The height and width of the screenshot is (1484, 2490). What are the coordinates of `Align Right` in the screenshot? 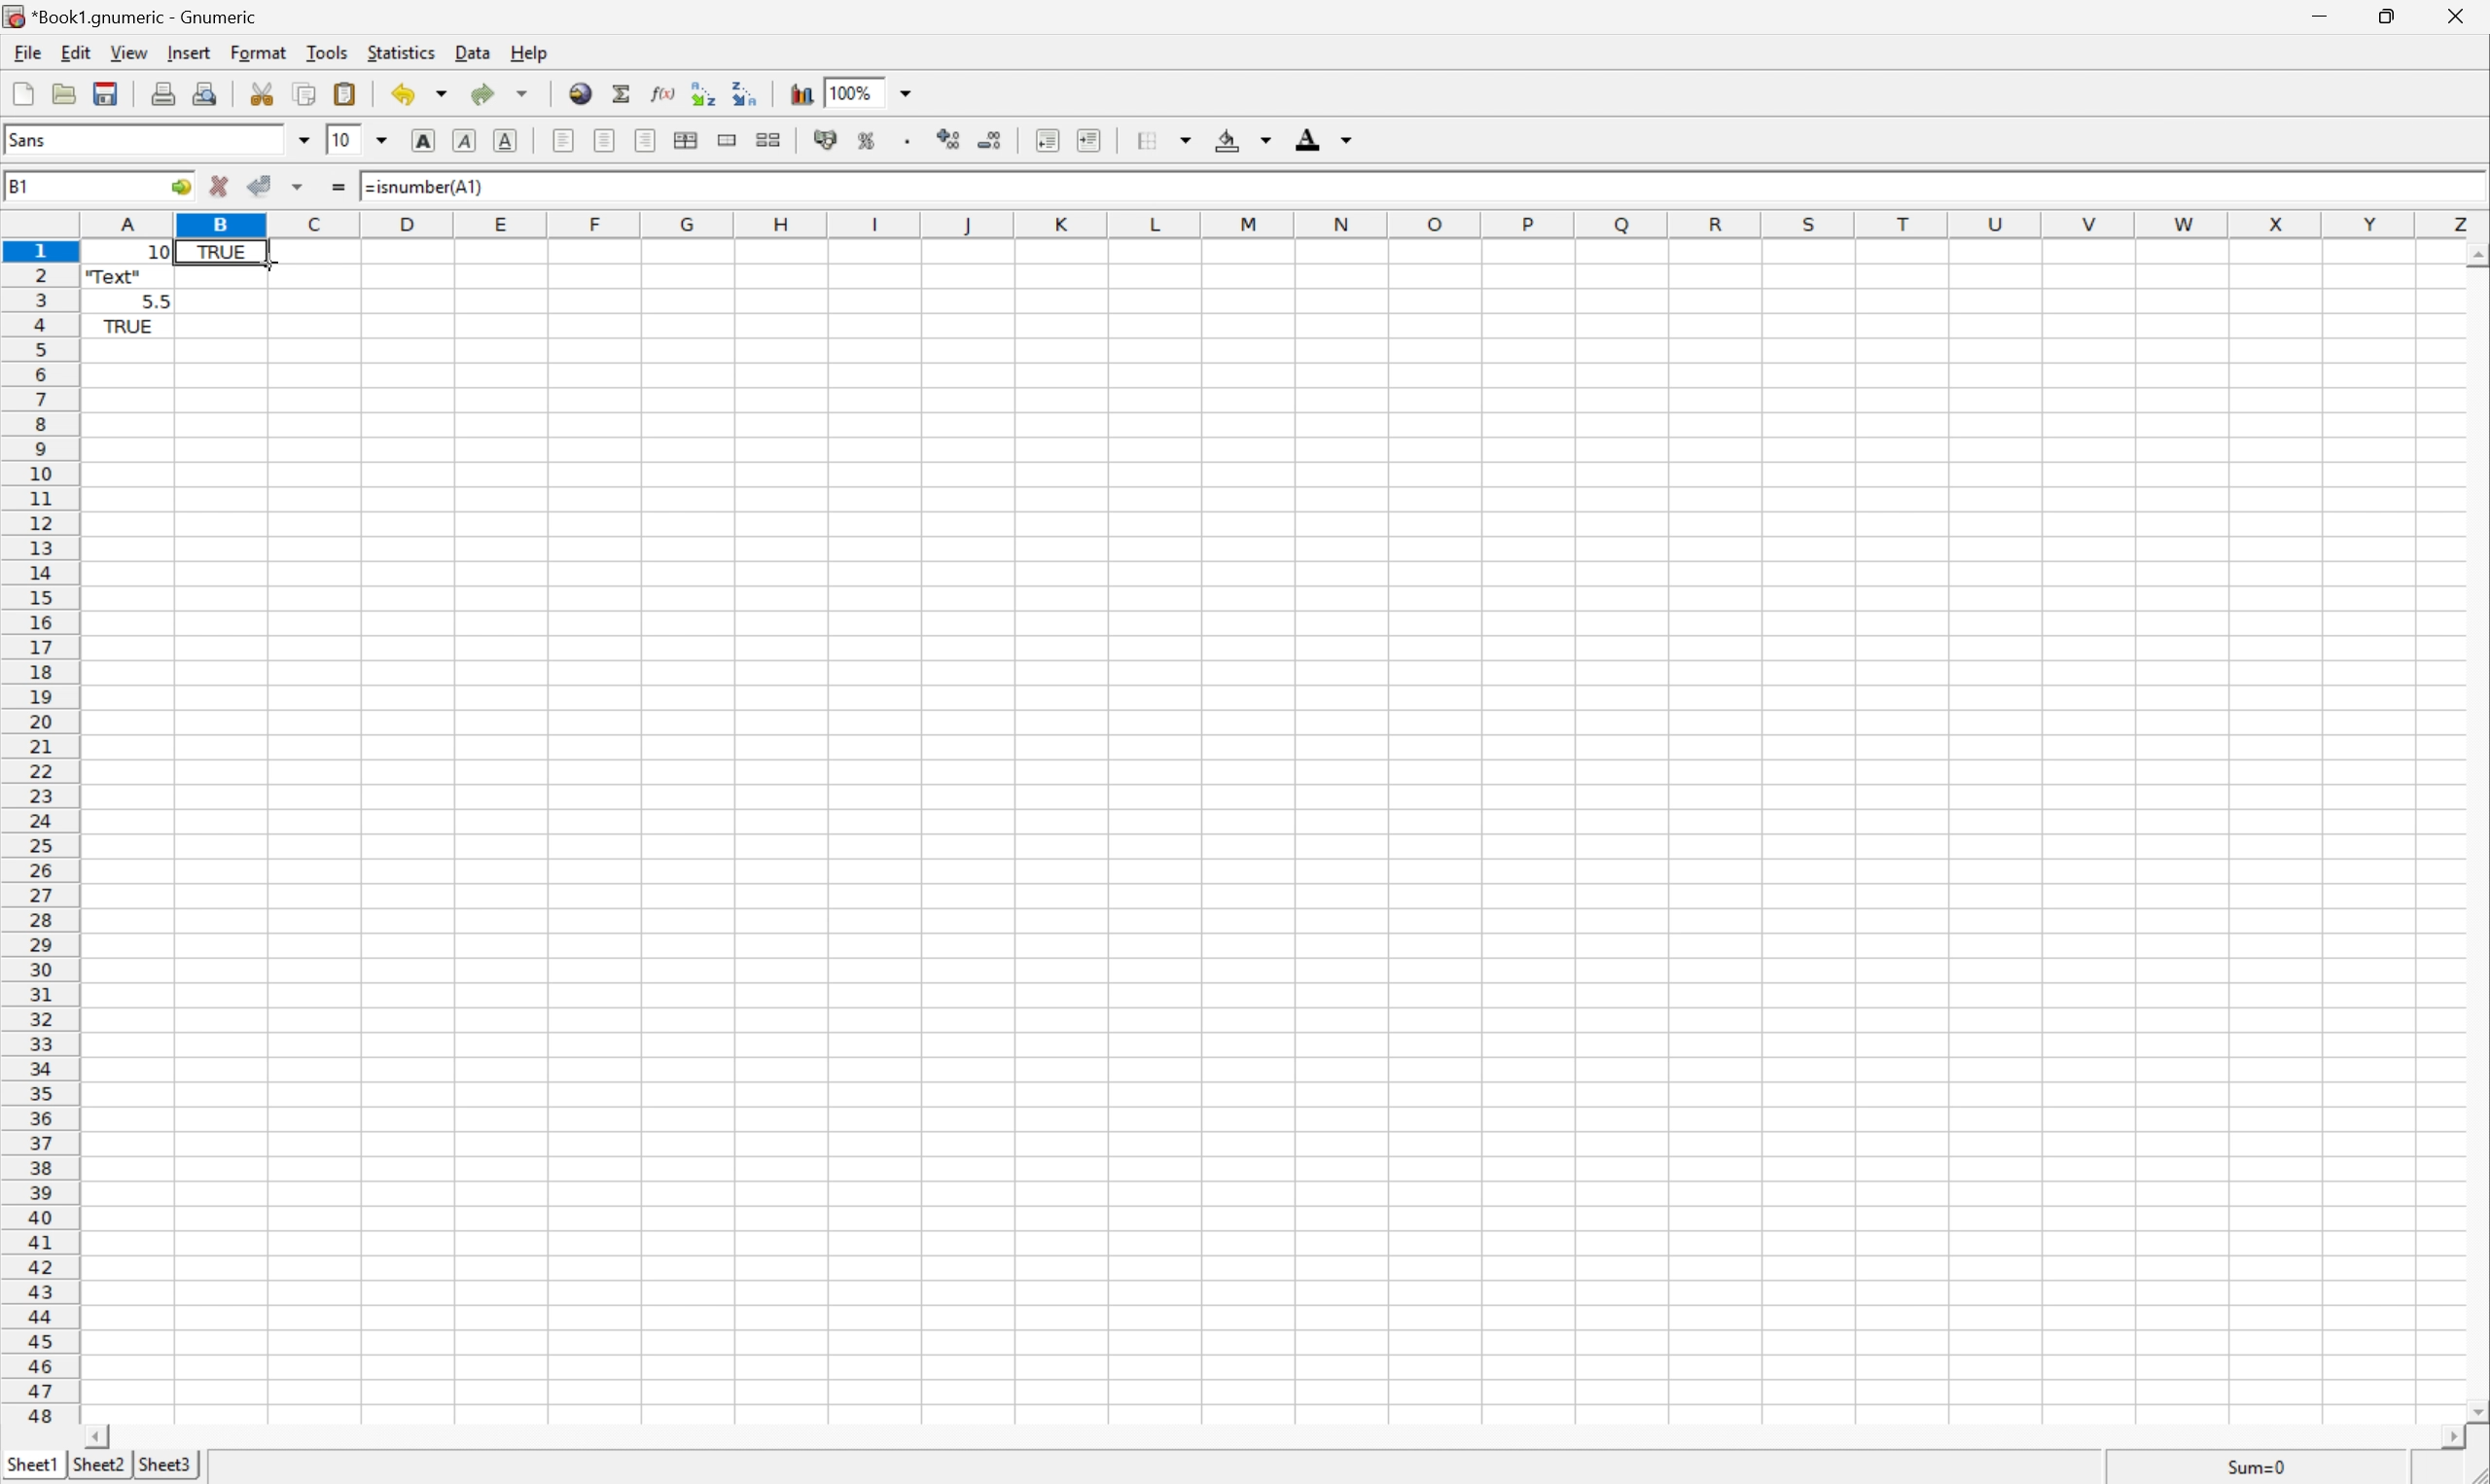 It's located at (643, 142).